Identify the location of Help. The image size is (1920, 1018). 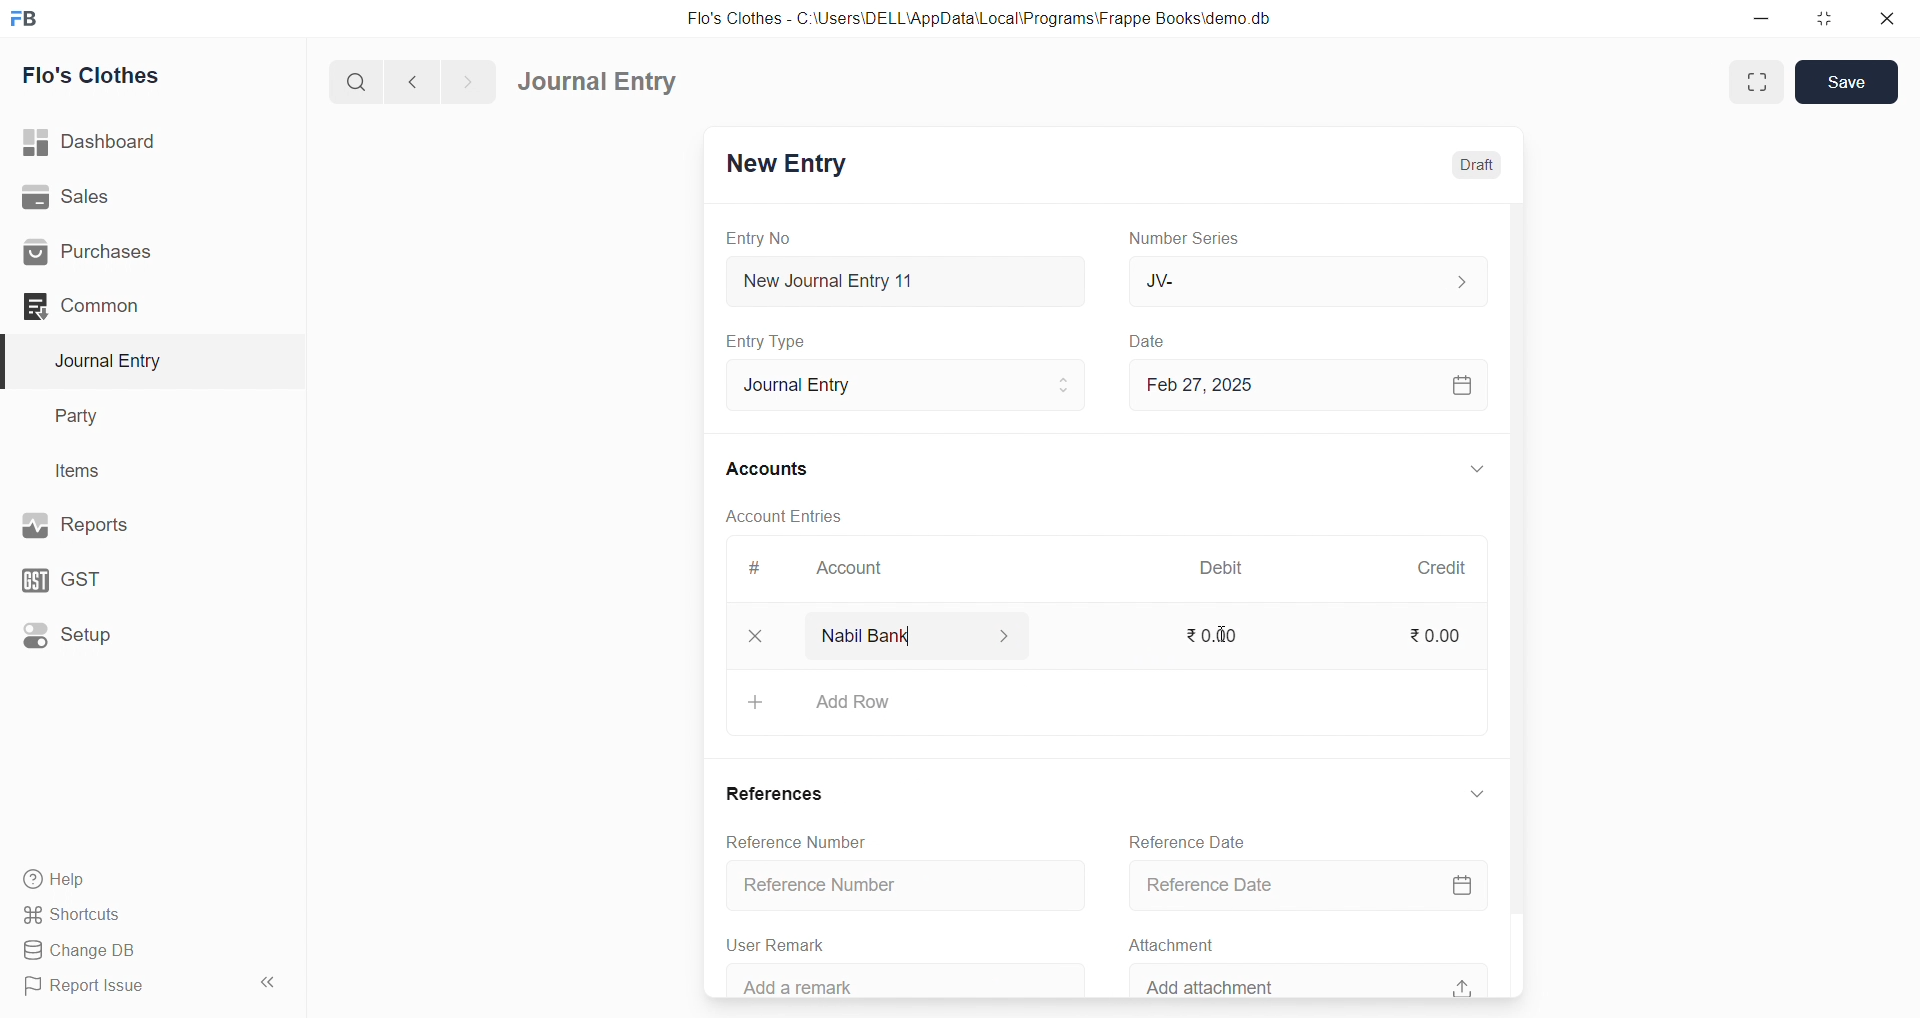
(125, 881).